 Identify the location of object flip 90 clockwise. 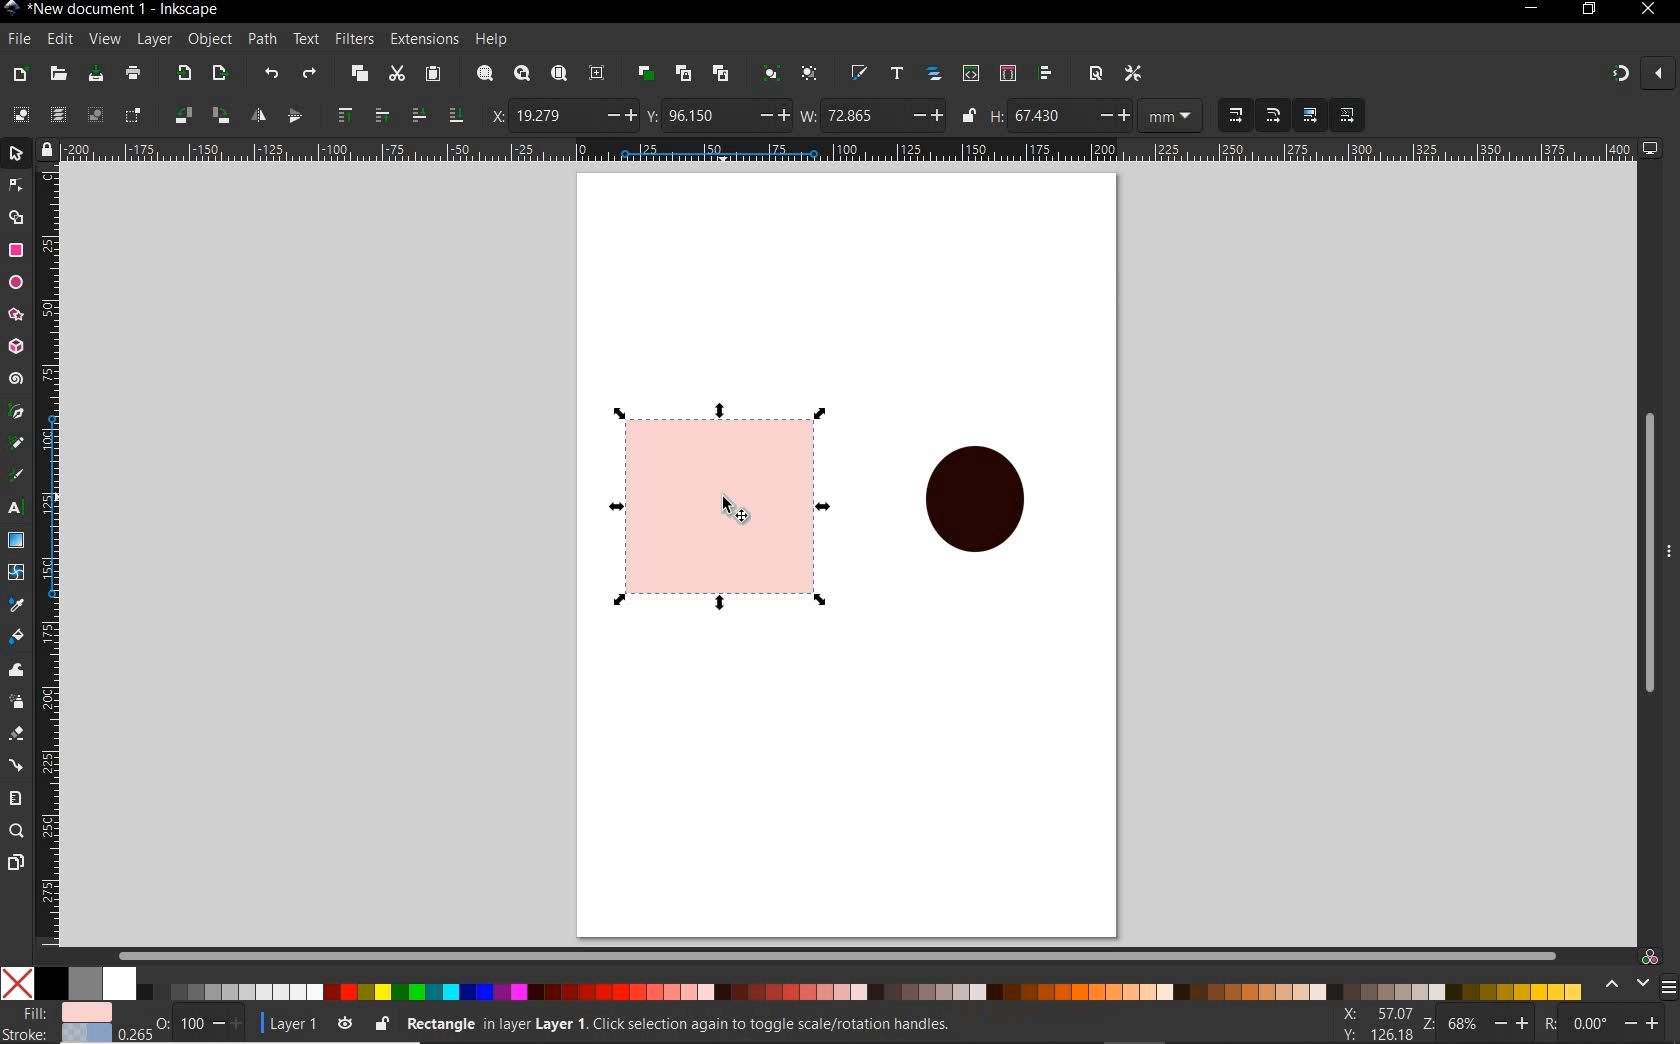
(199, 114).